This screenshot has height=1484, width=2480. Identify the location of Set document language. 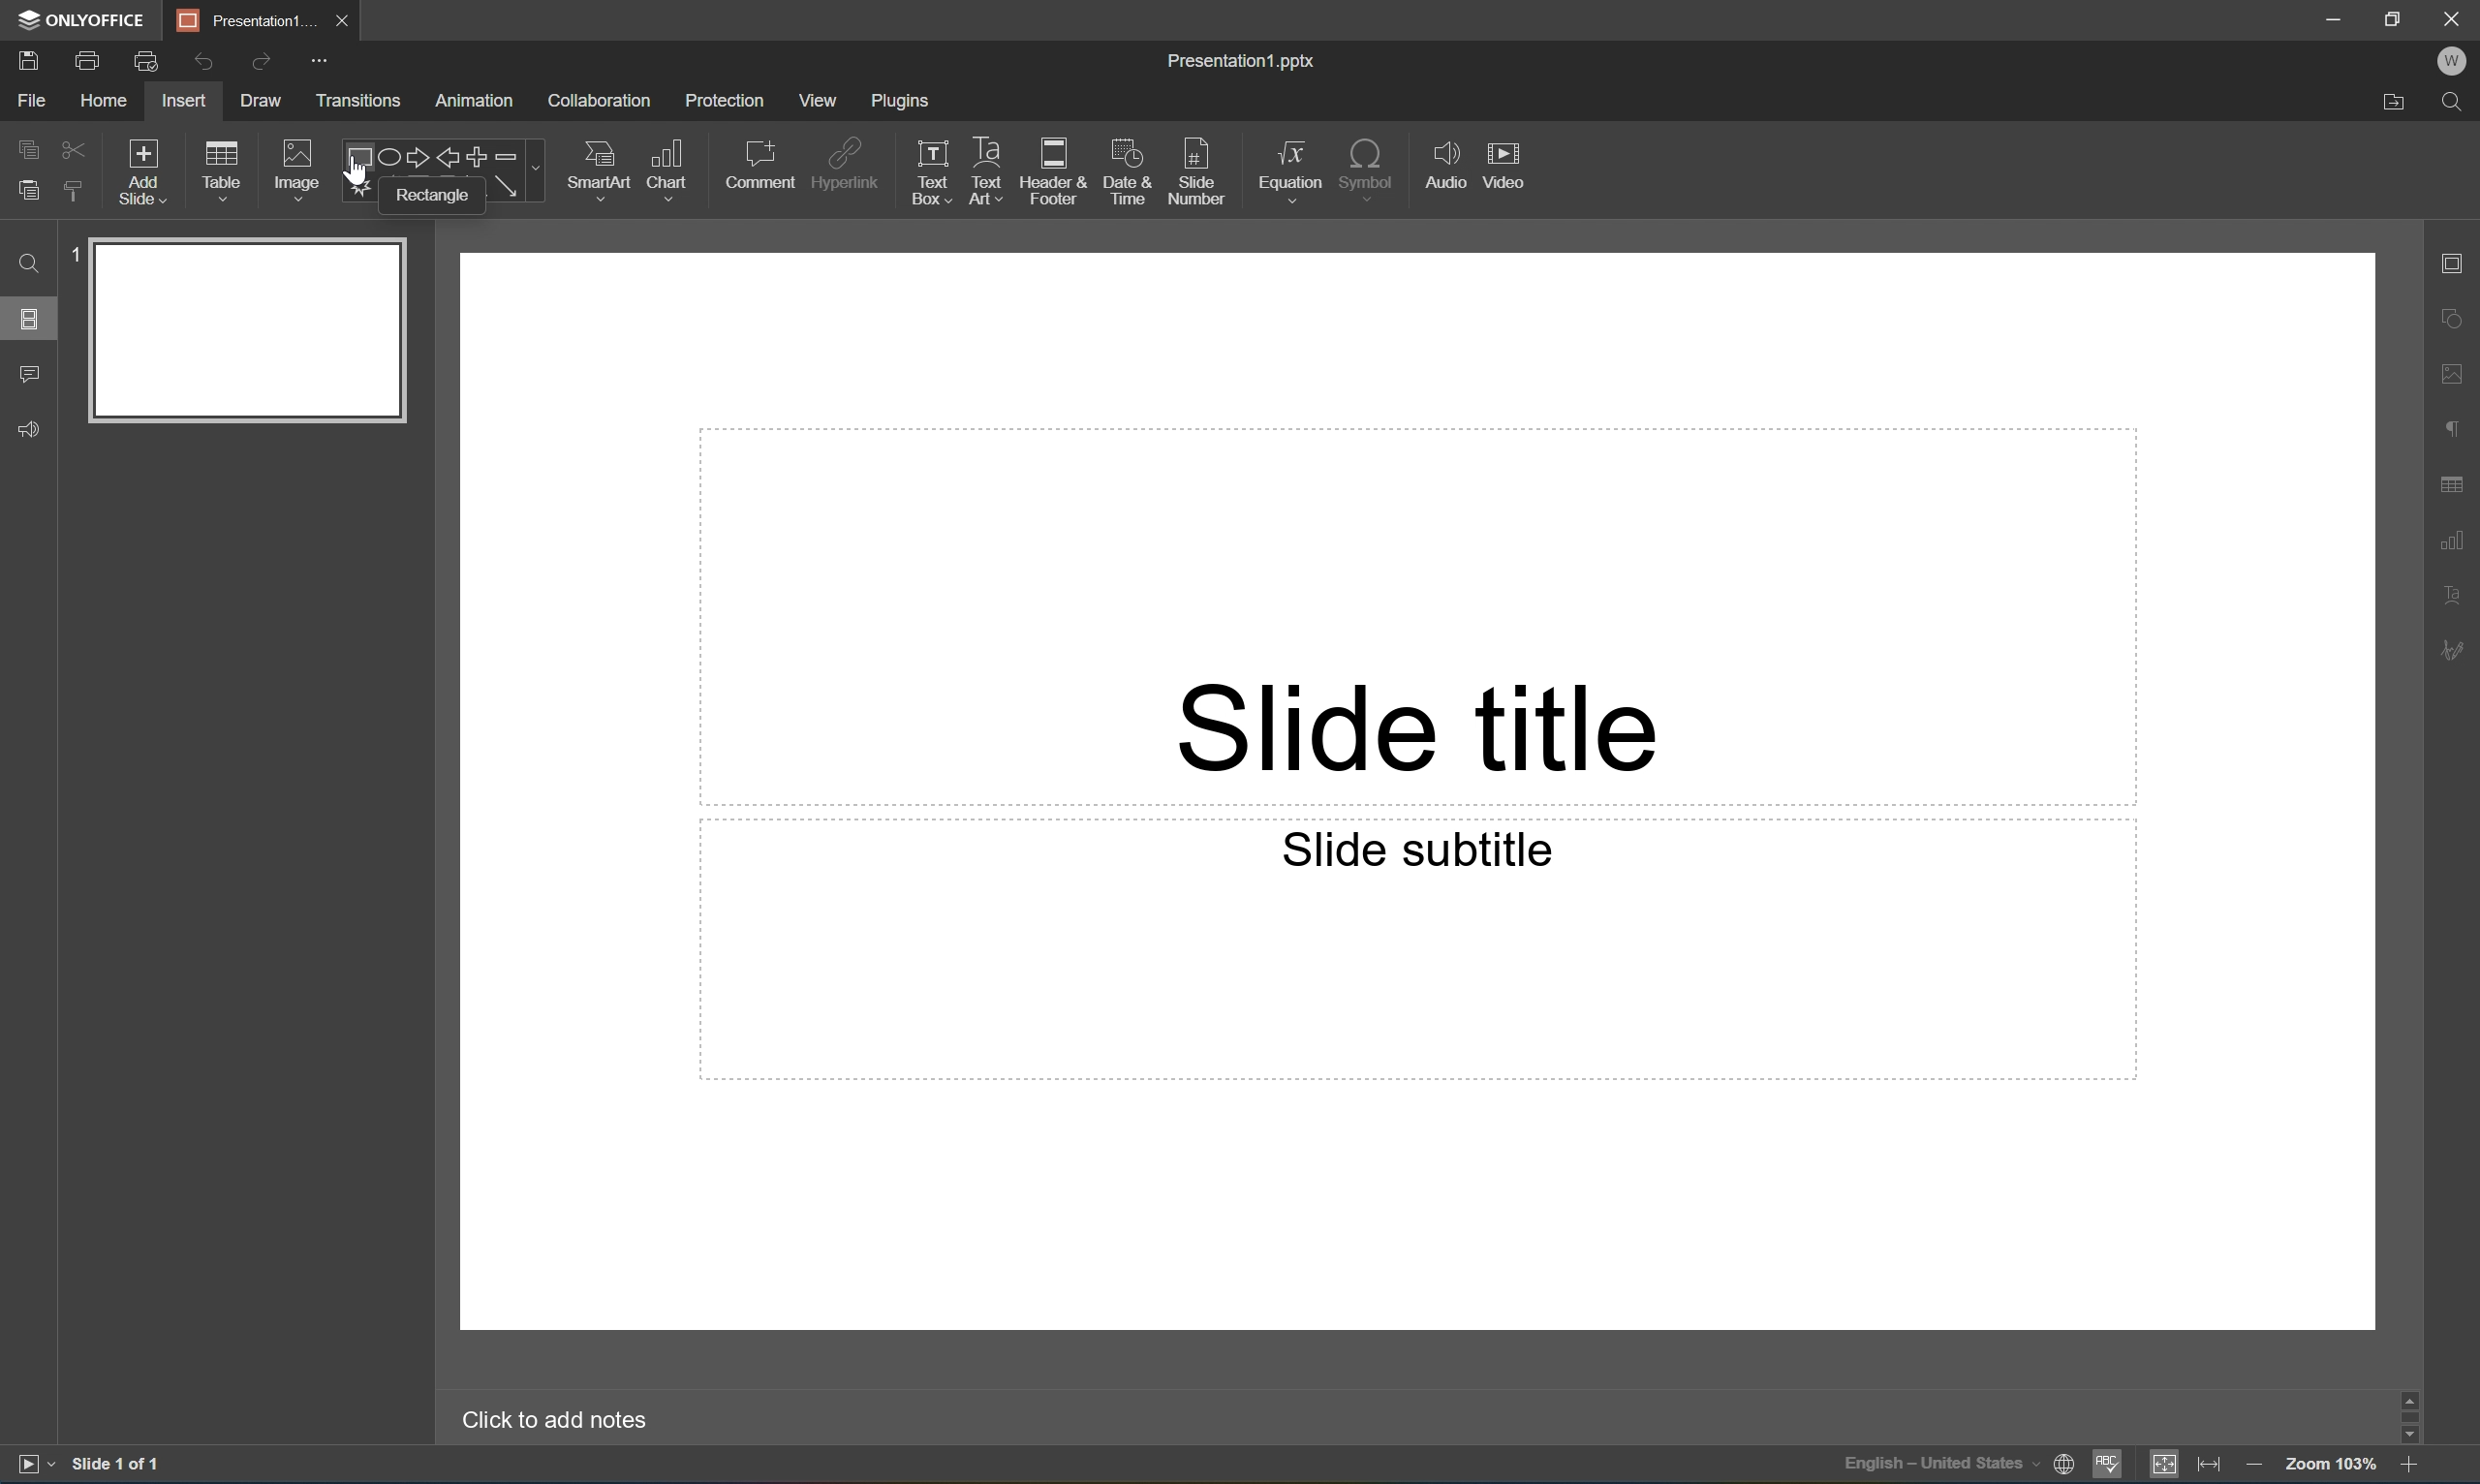
(2065, 1467).